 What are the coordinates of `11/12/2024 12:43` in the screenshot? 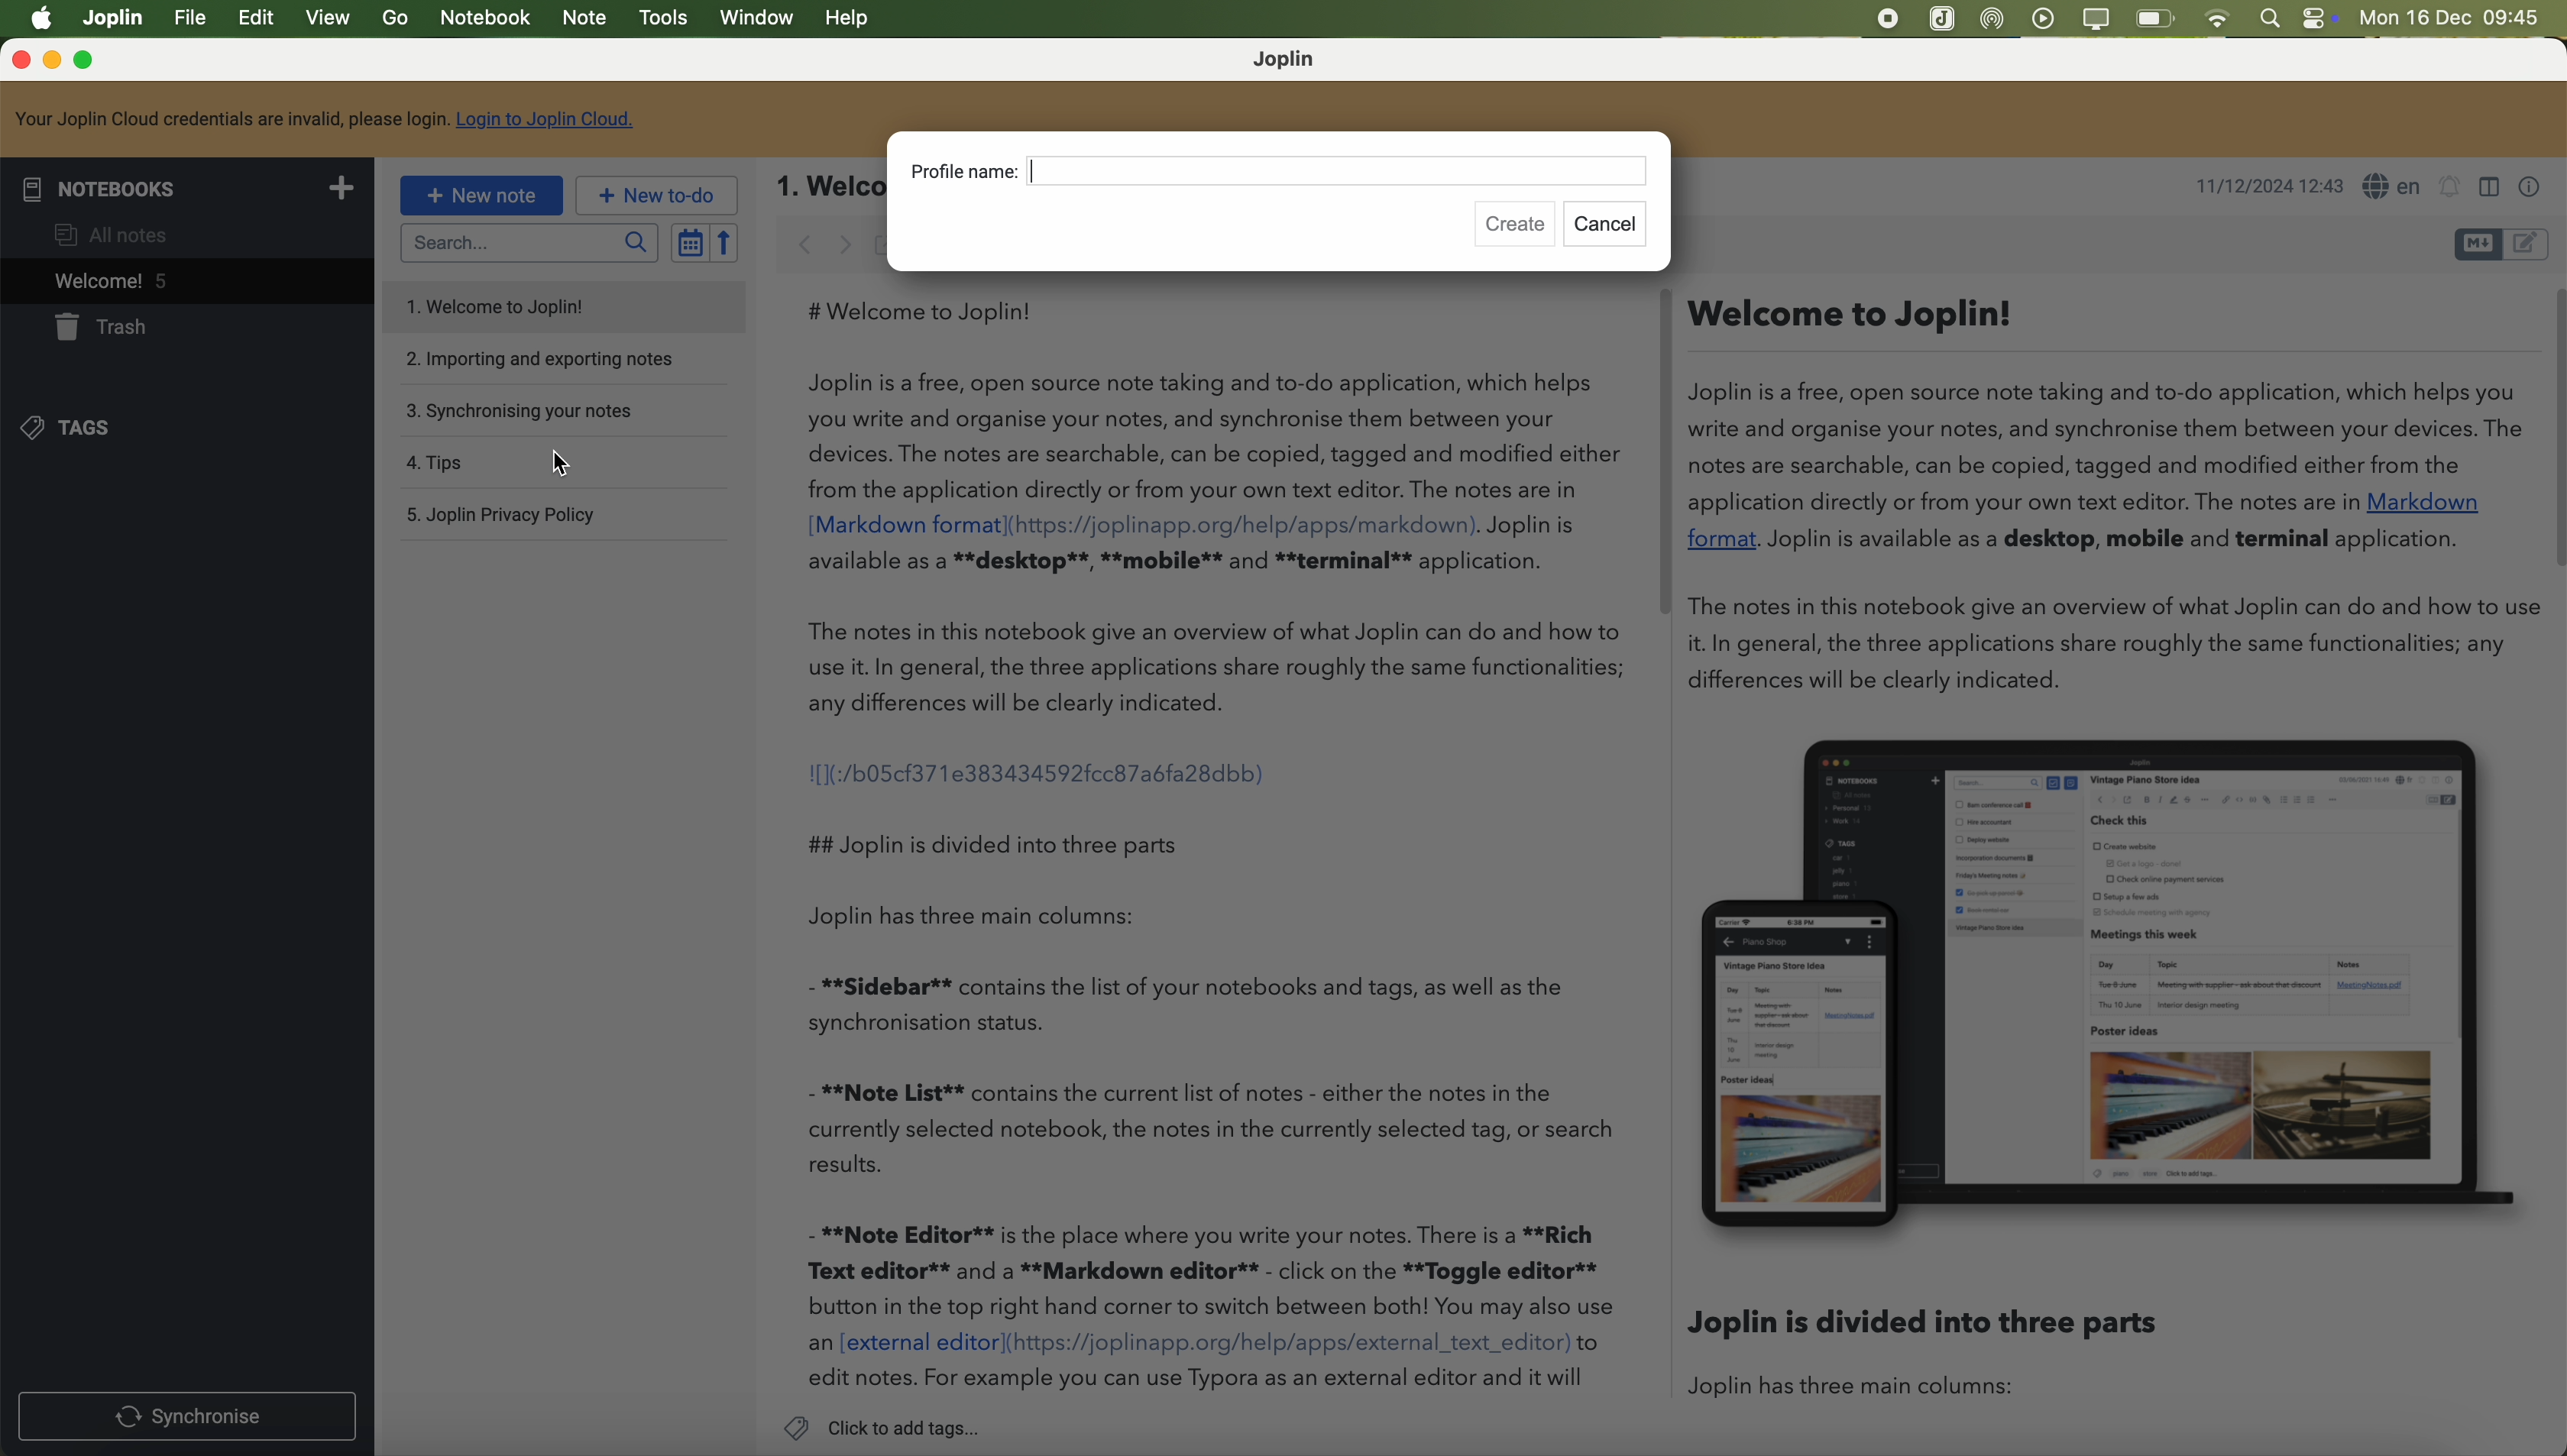 It's located at (2267, 186).